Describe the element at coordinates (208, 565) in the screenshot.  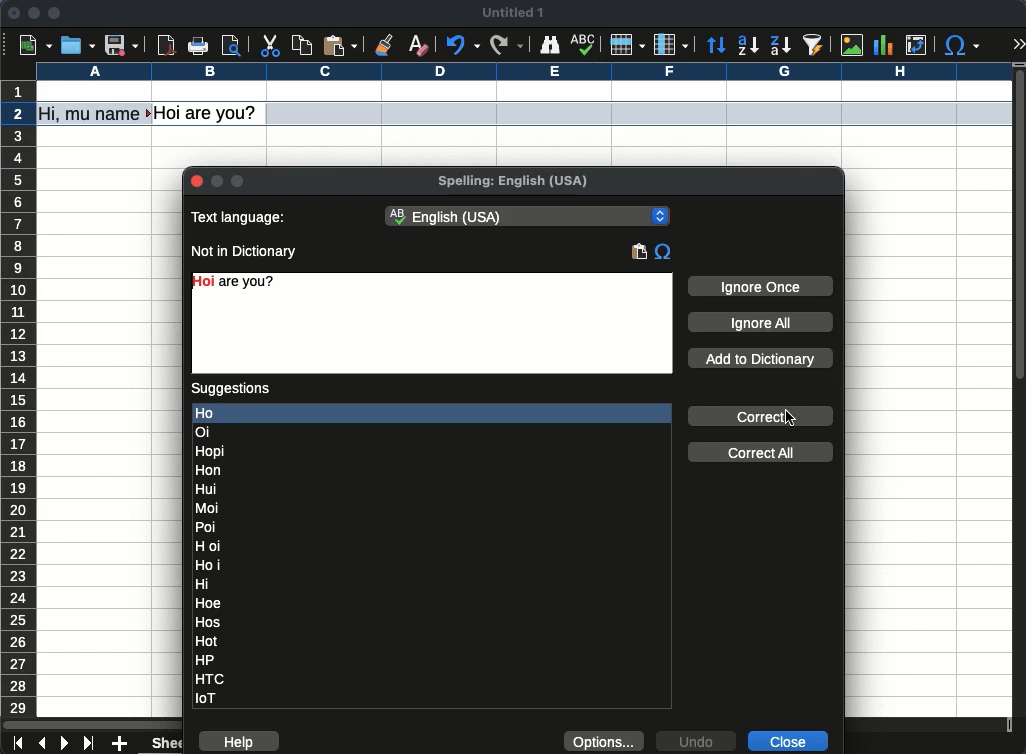
I see `Ho i` at that location.